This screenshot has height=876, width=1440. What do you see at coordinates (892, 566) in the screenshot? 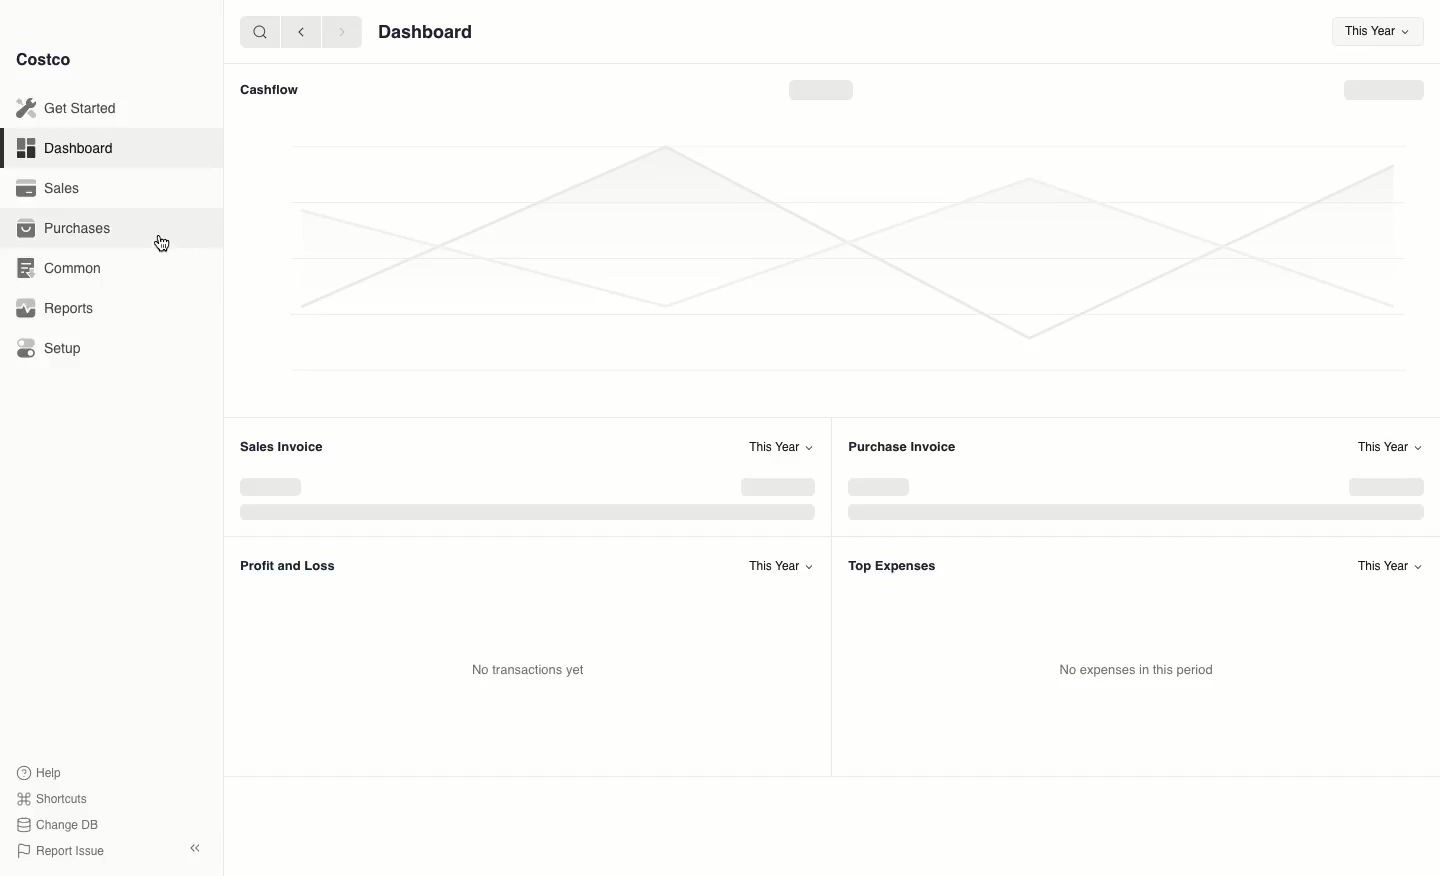
I see `Top Expenses` at bounding box center [892, 566].